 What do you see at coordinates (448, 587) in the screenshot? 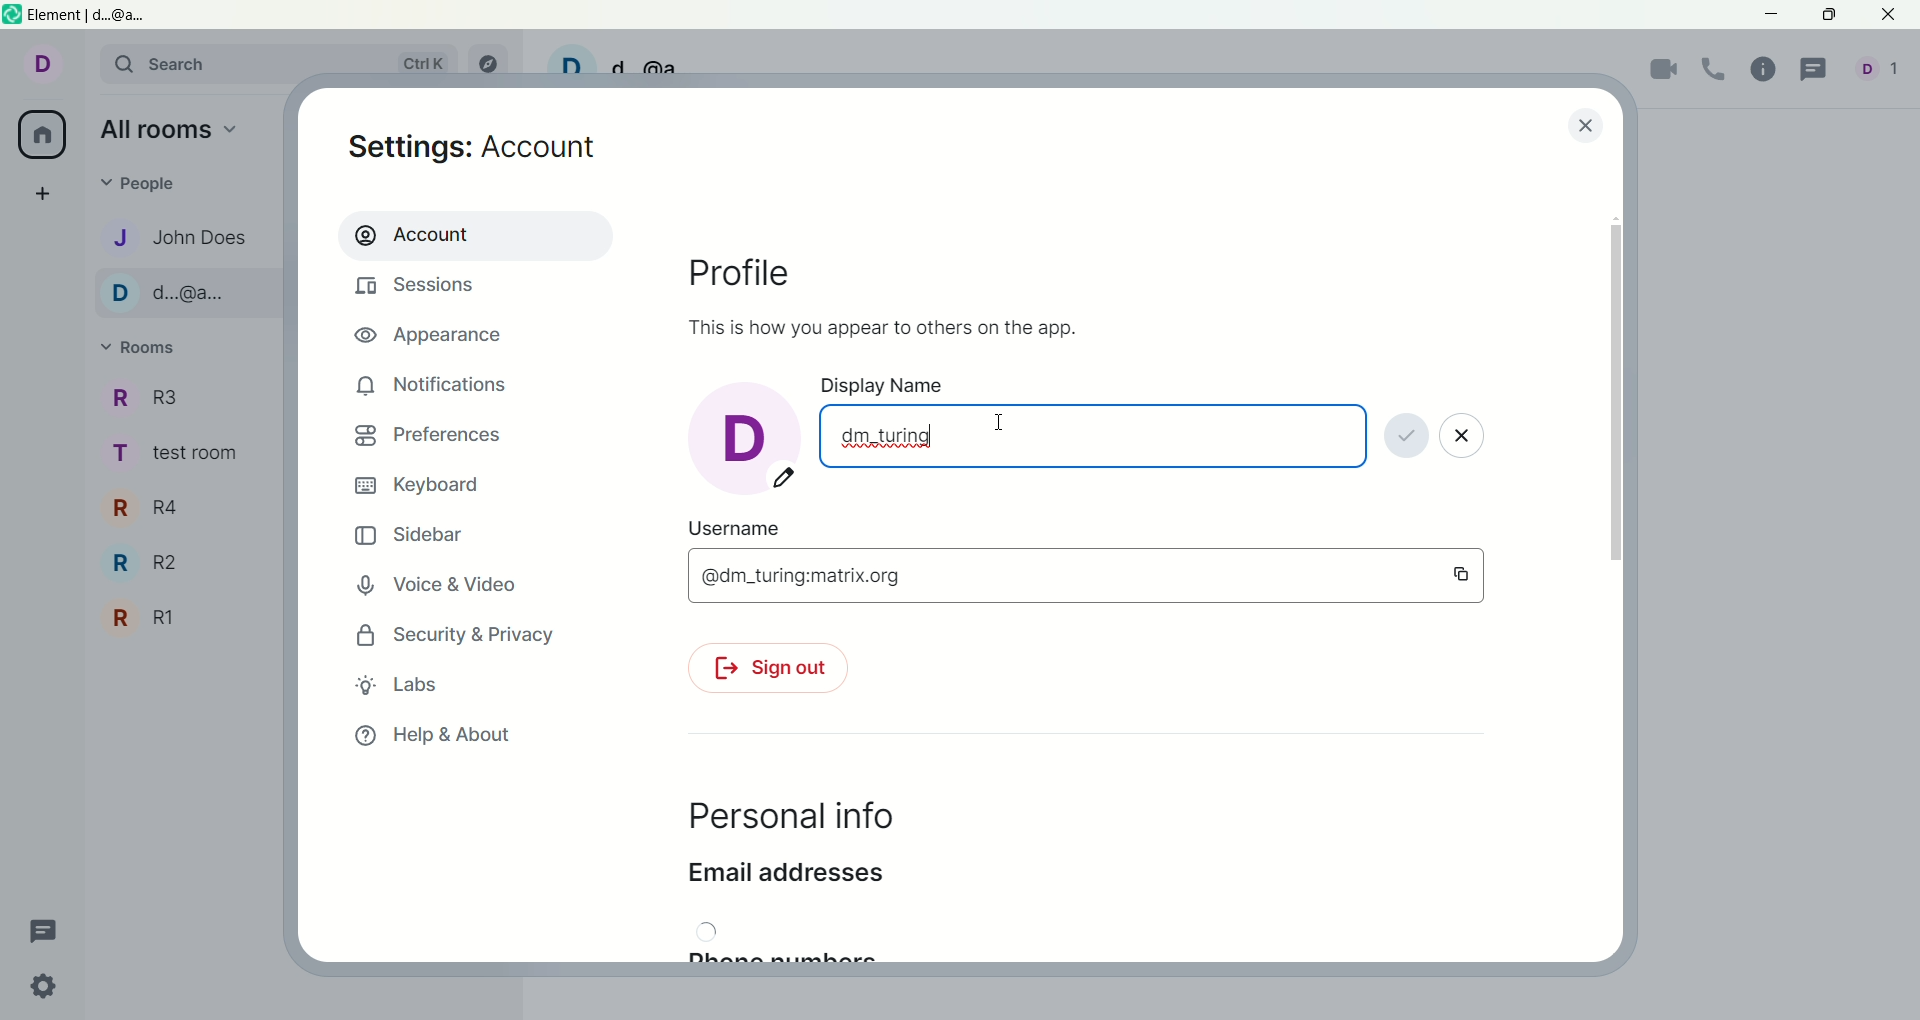
I see `voice and video` at bounding box center [448, 587].